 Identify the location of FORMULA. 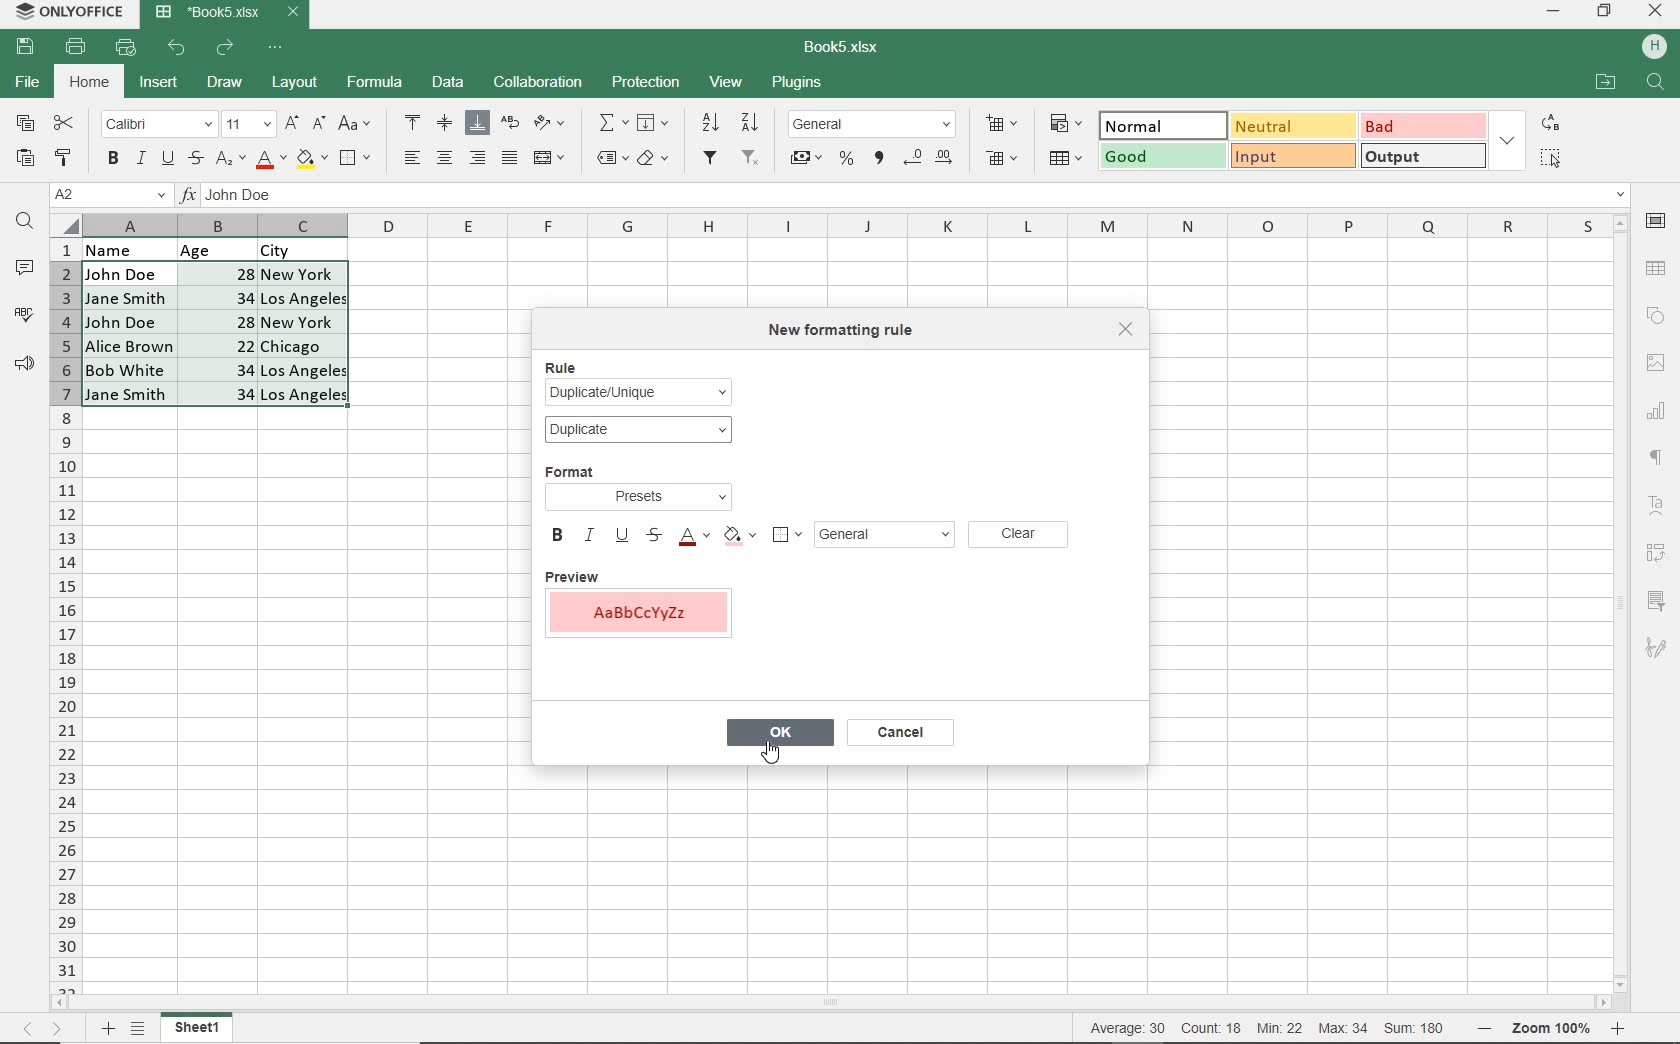
(376, 83).